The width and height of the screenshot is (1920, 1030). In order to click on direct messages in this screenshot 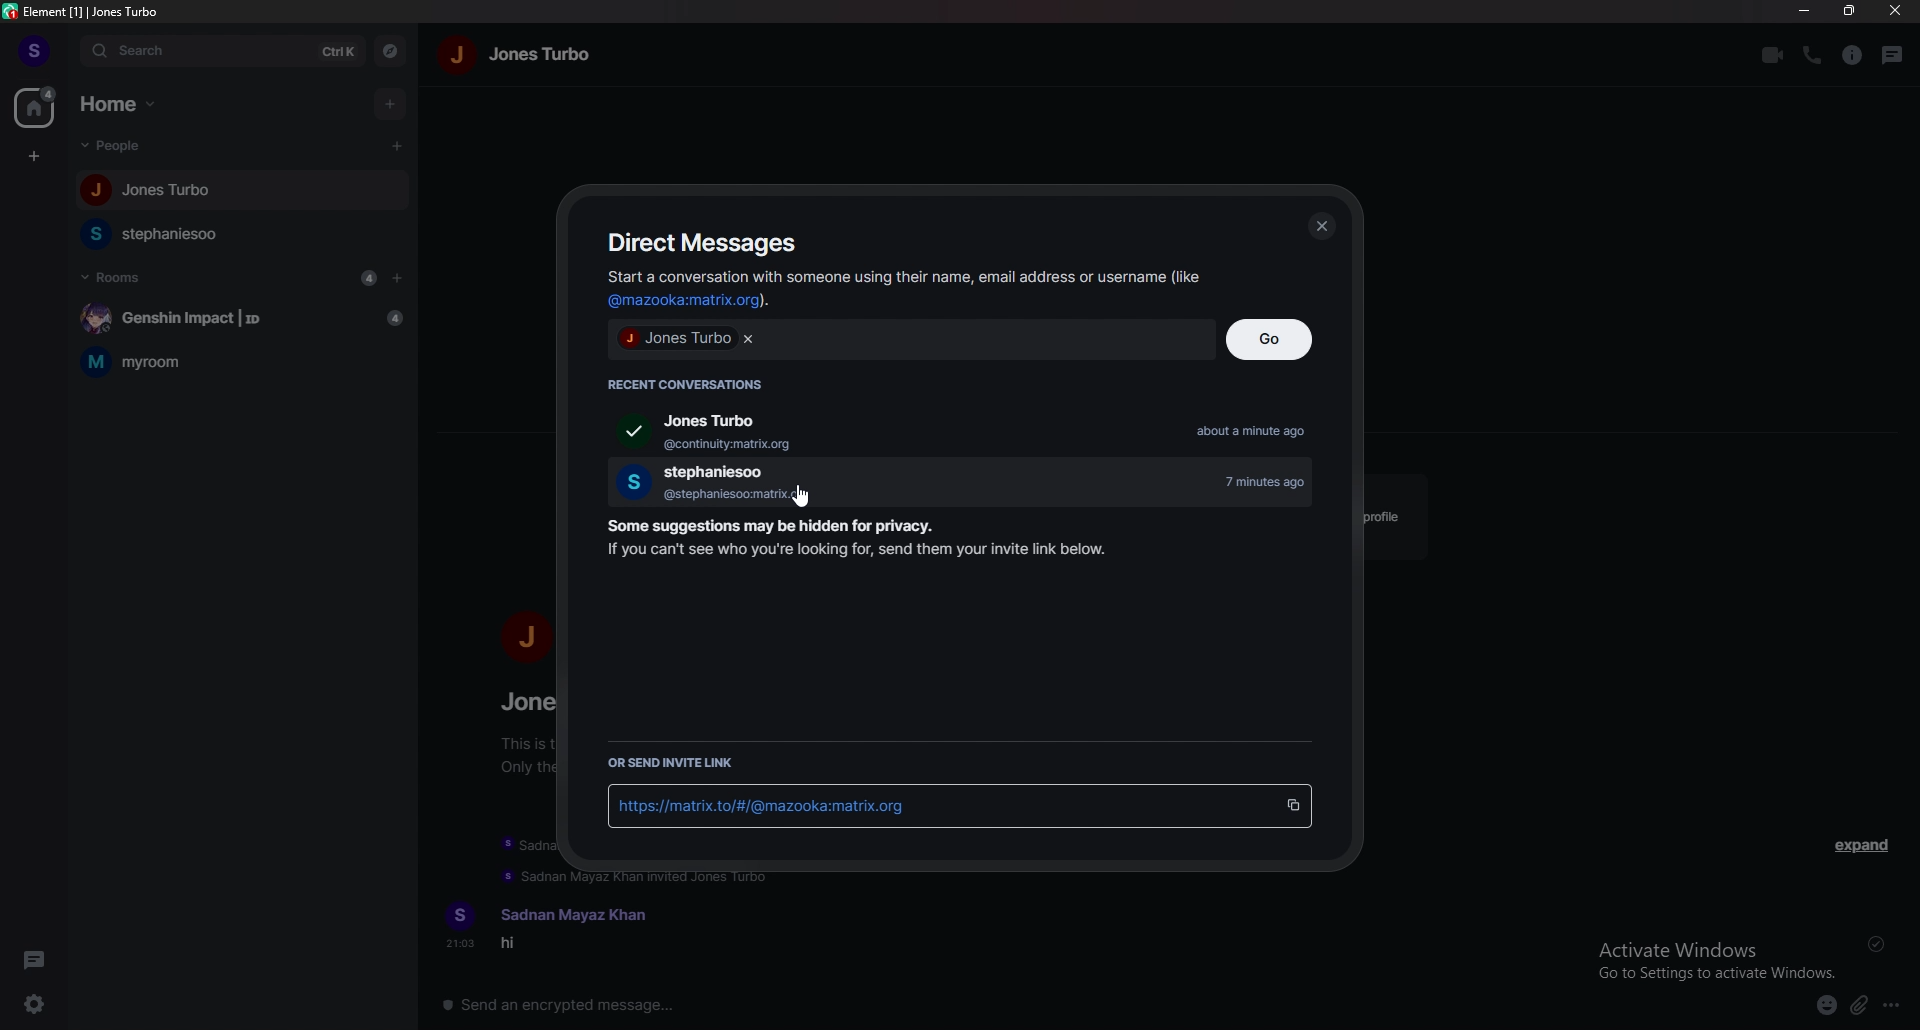, I will do `click(709, 242)`.